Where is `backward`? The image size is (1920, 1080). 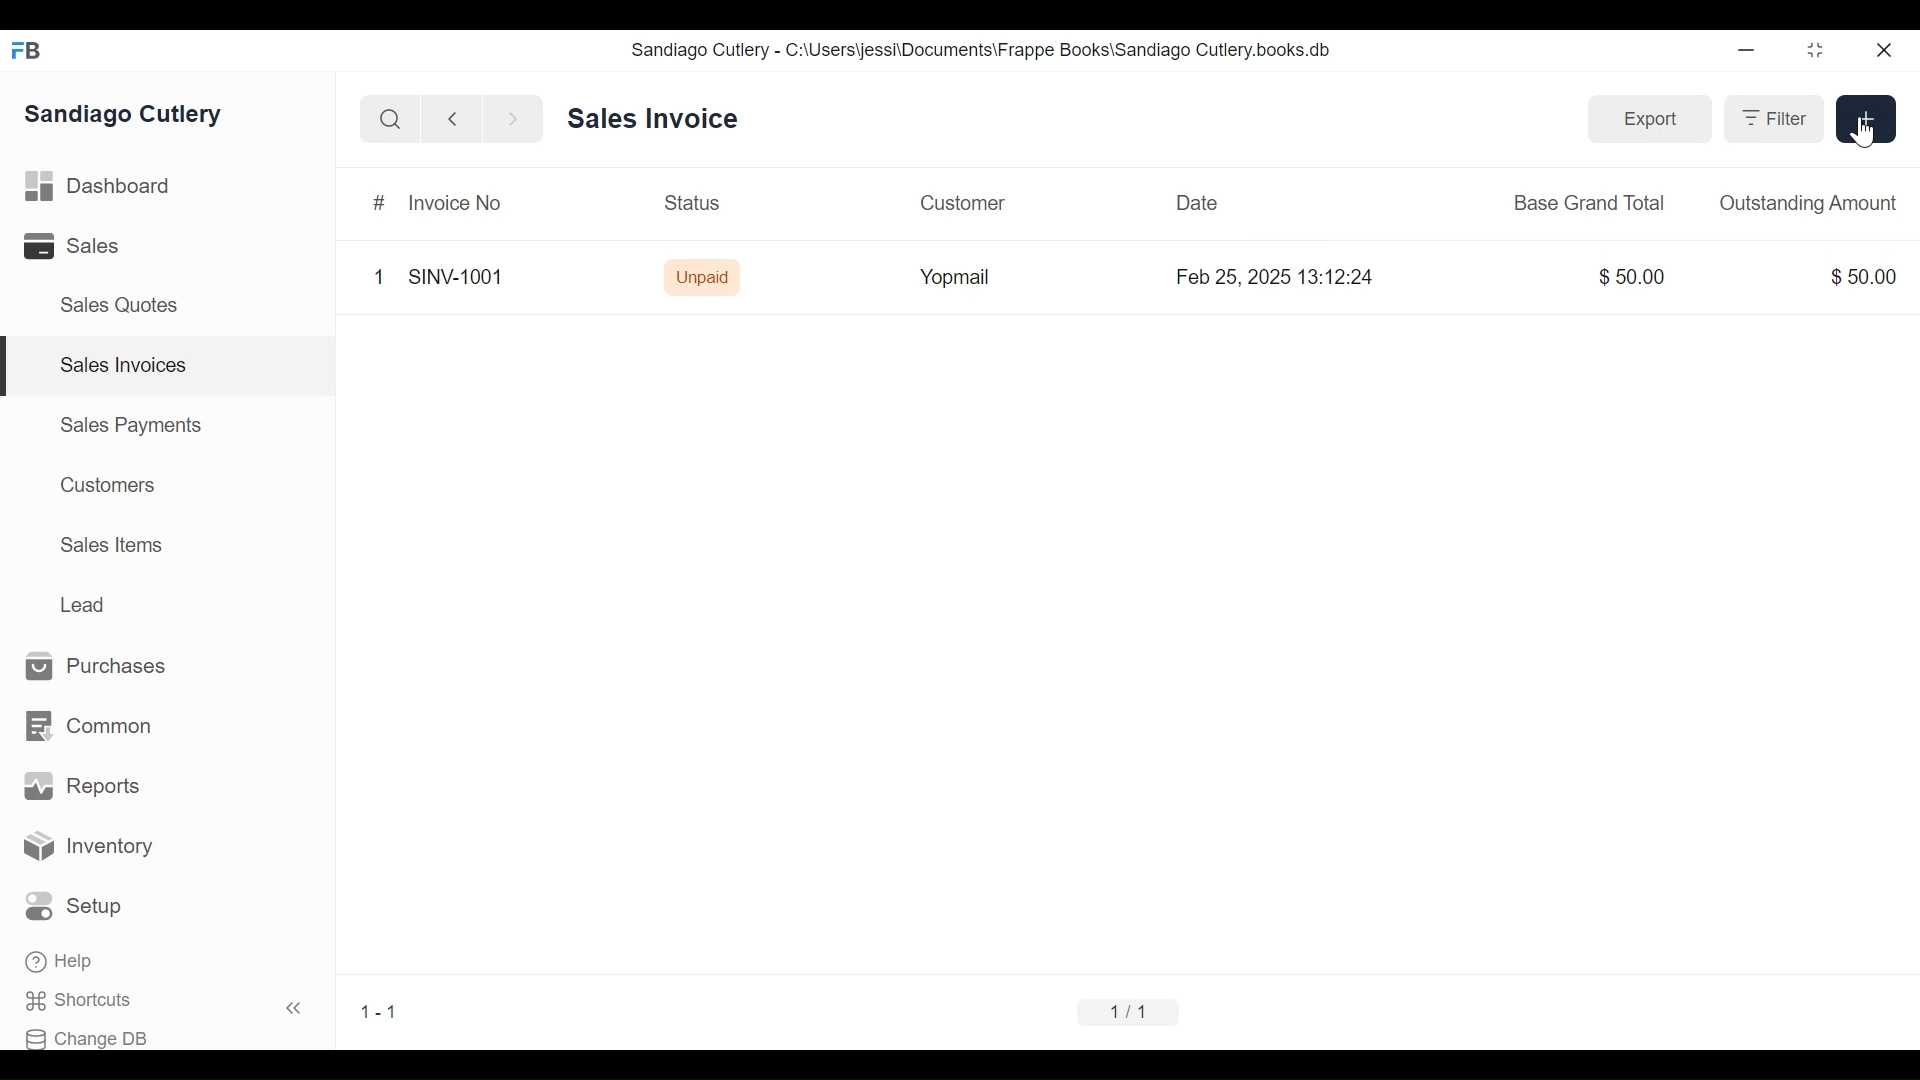
backward is located at coordinates (453, 119).